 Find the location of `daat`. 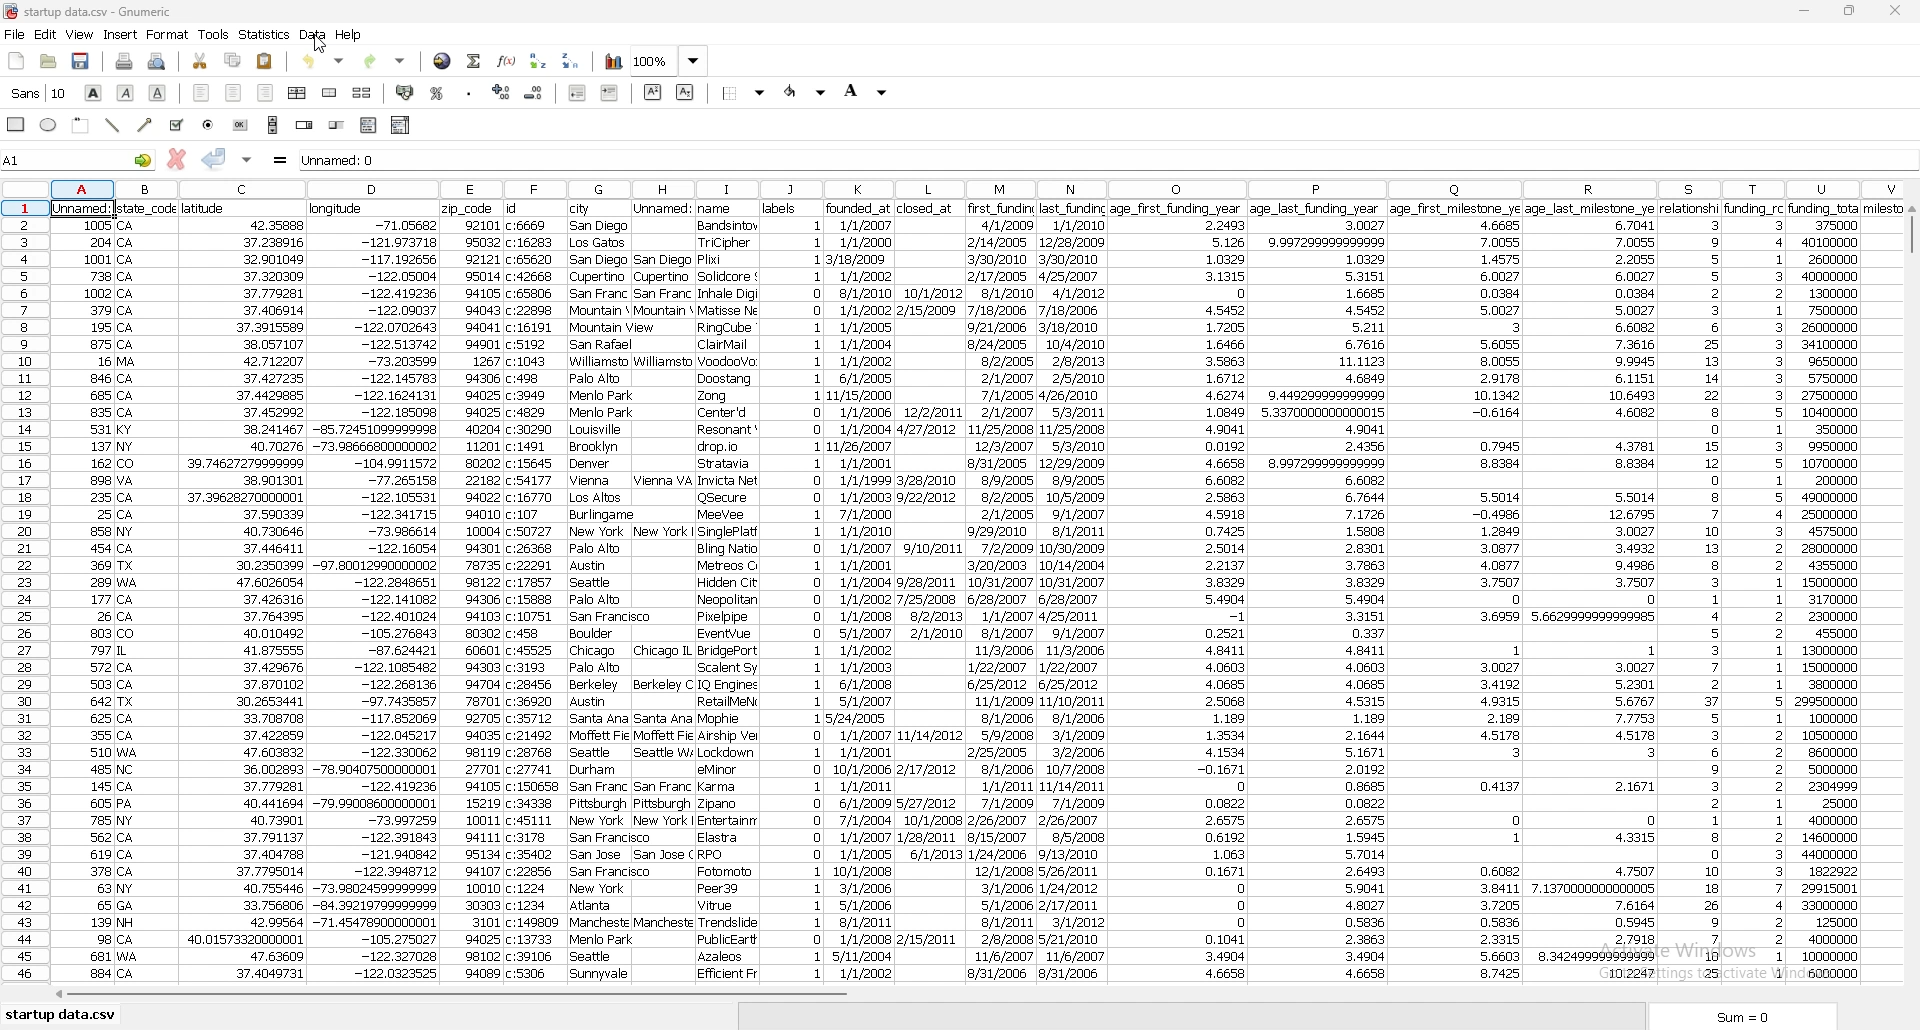

daat is located at coordinates (1457, 593).